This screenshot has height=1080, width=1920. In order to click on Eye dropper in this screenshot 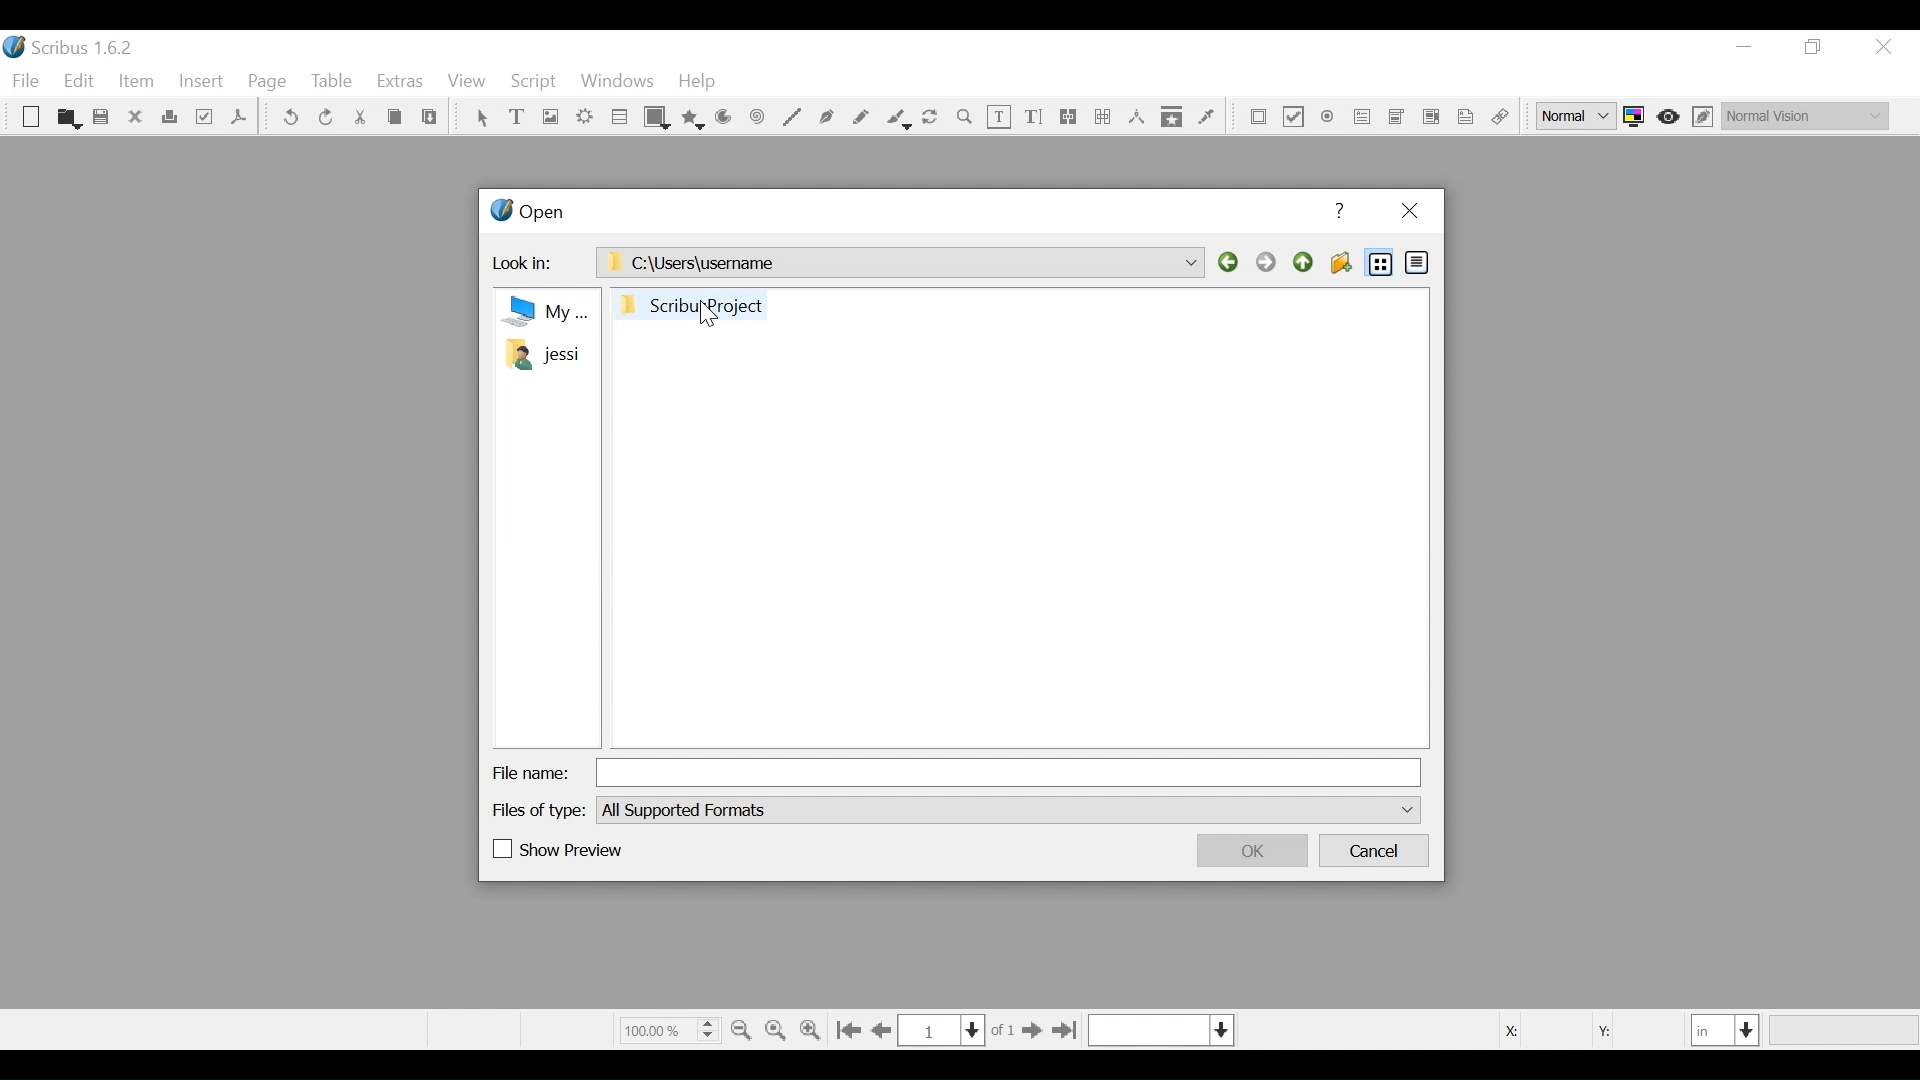, I will do `click(1207, 116)`.